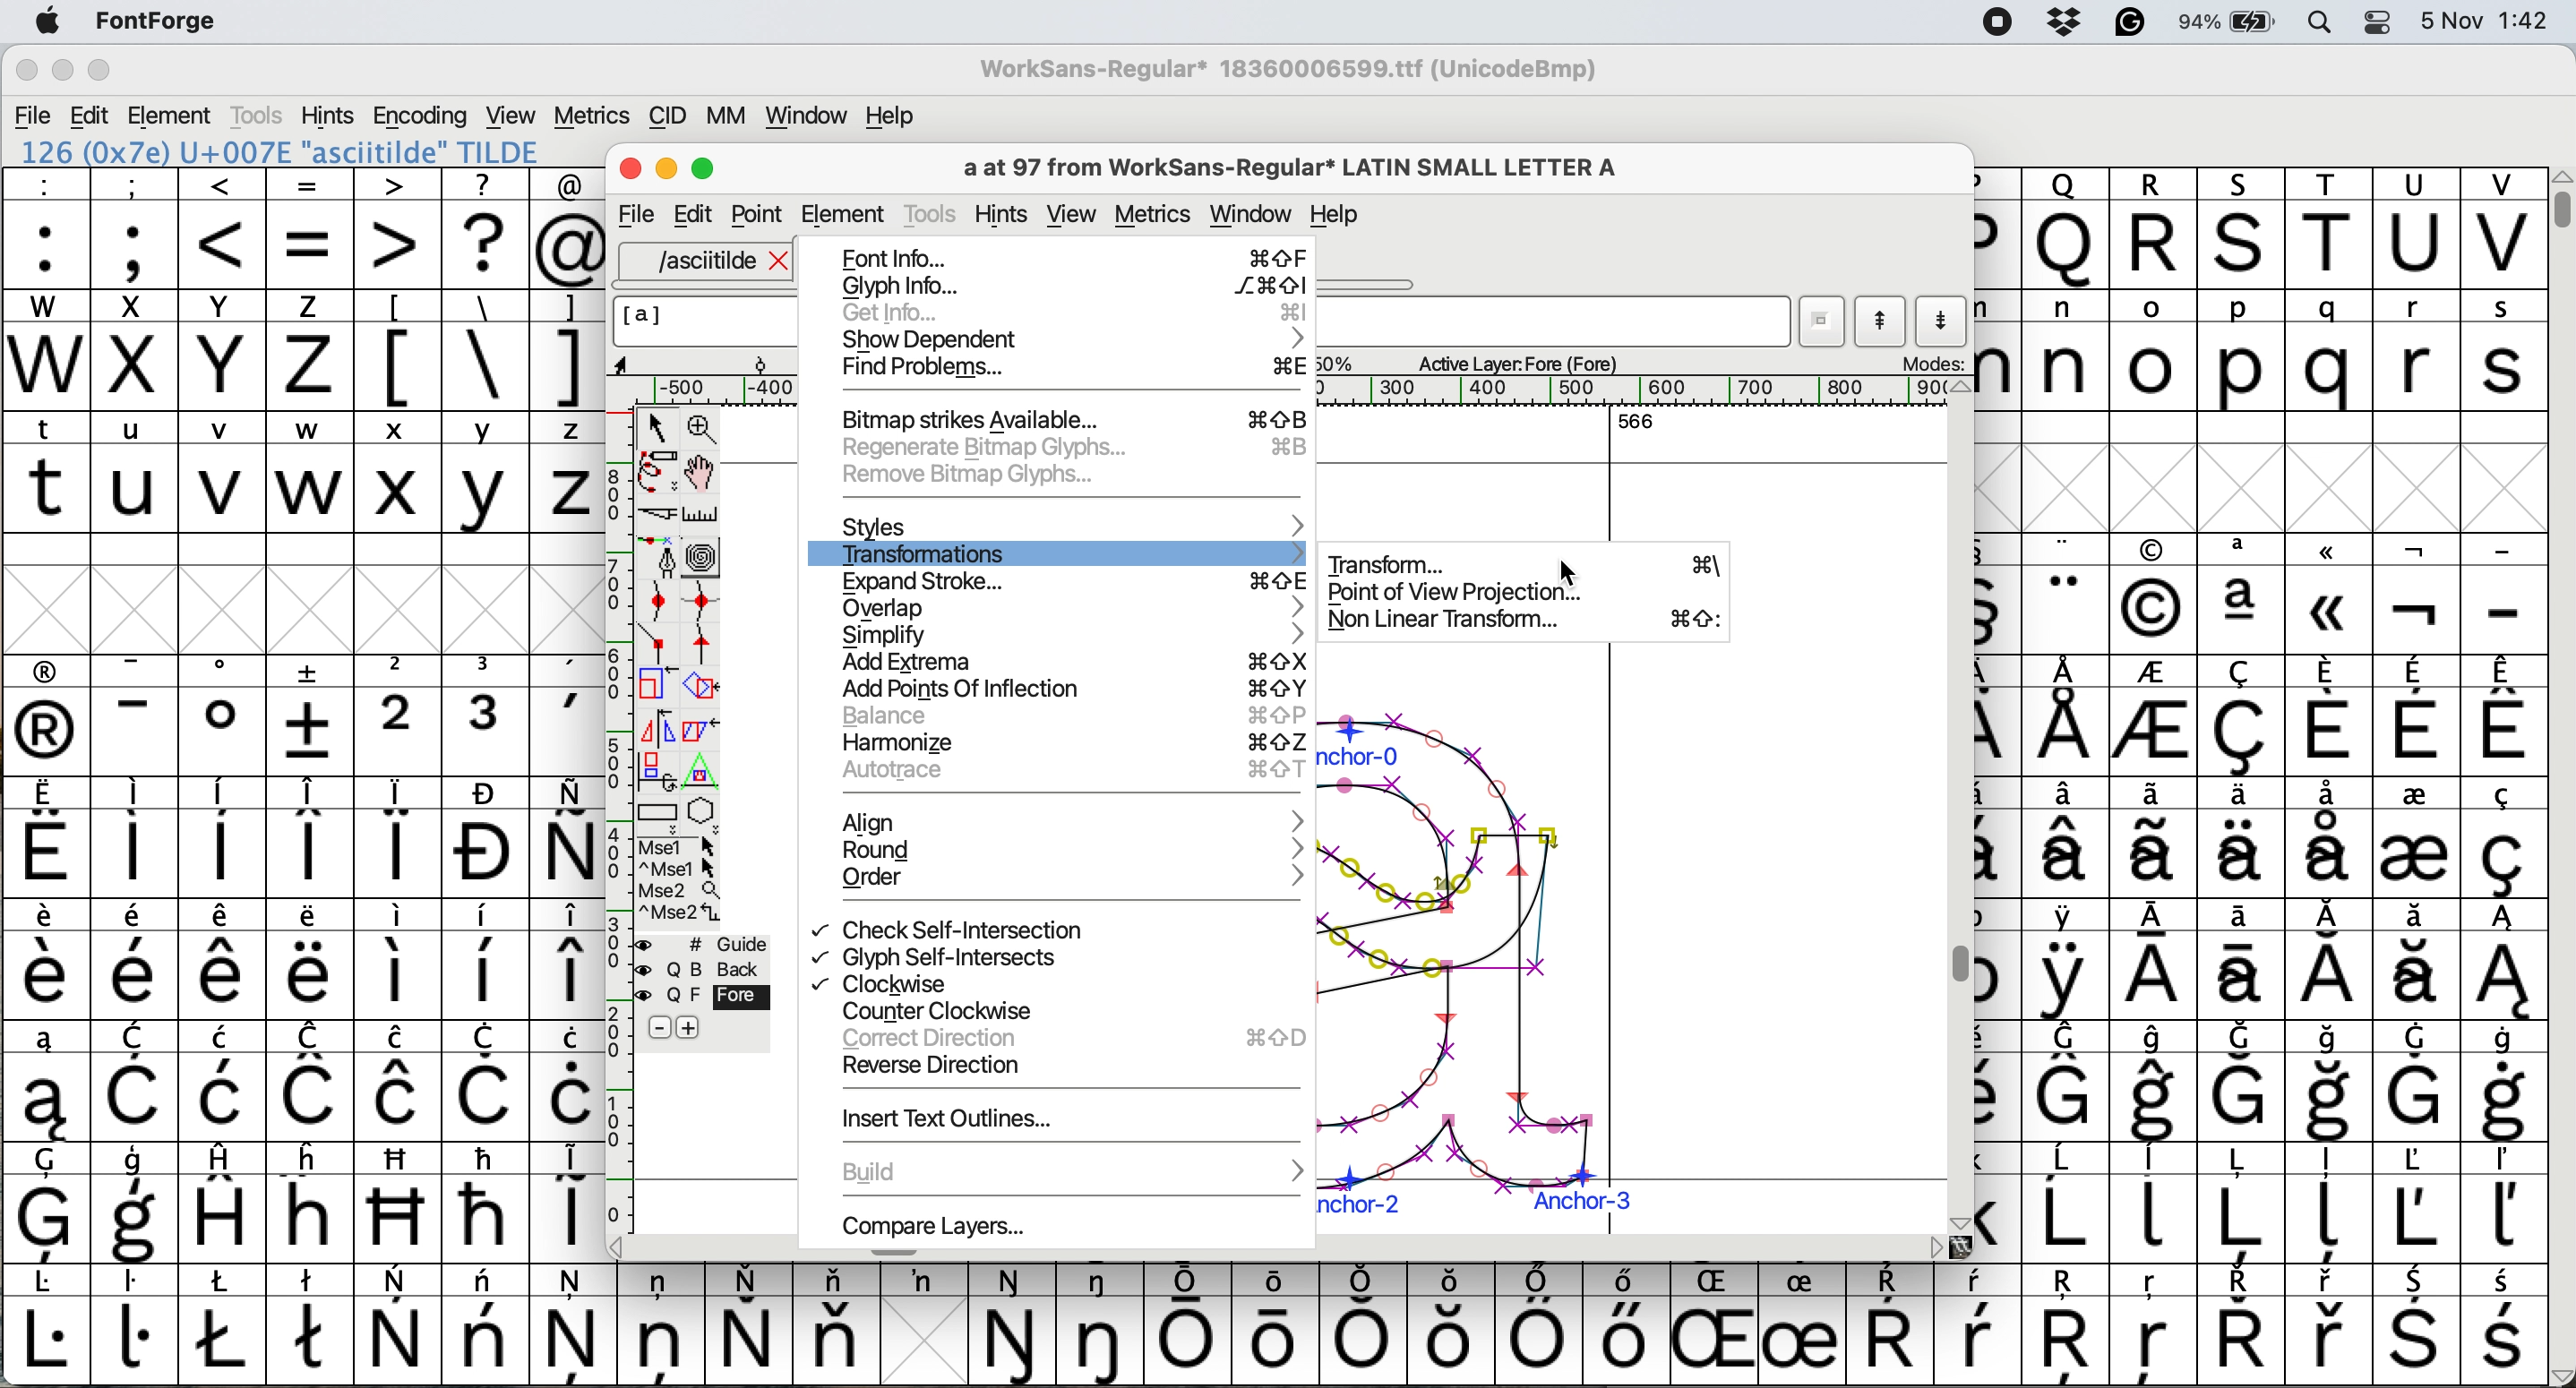 The image size is (2576, 1388). I want to click on tools, so click(255, 115).